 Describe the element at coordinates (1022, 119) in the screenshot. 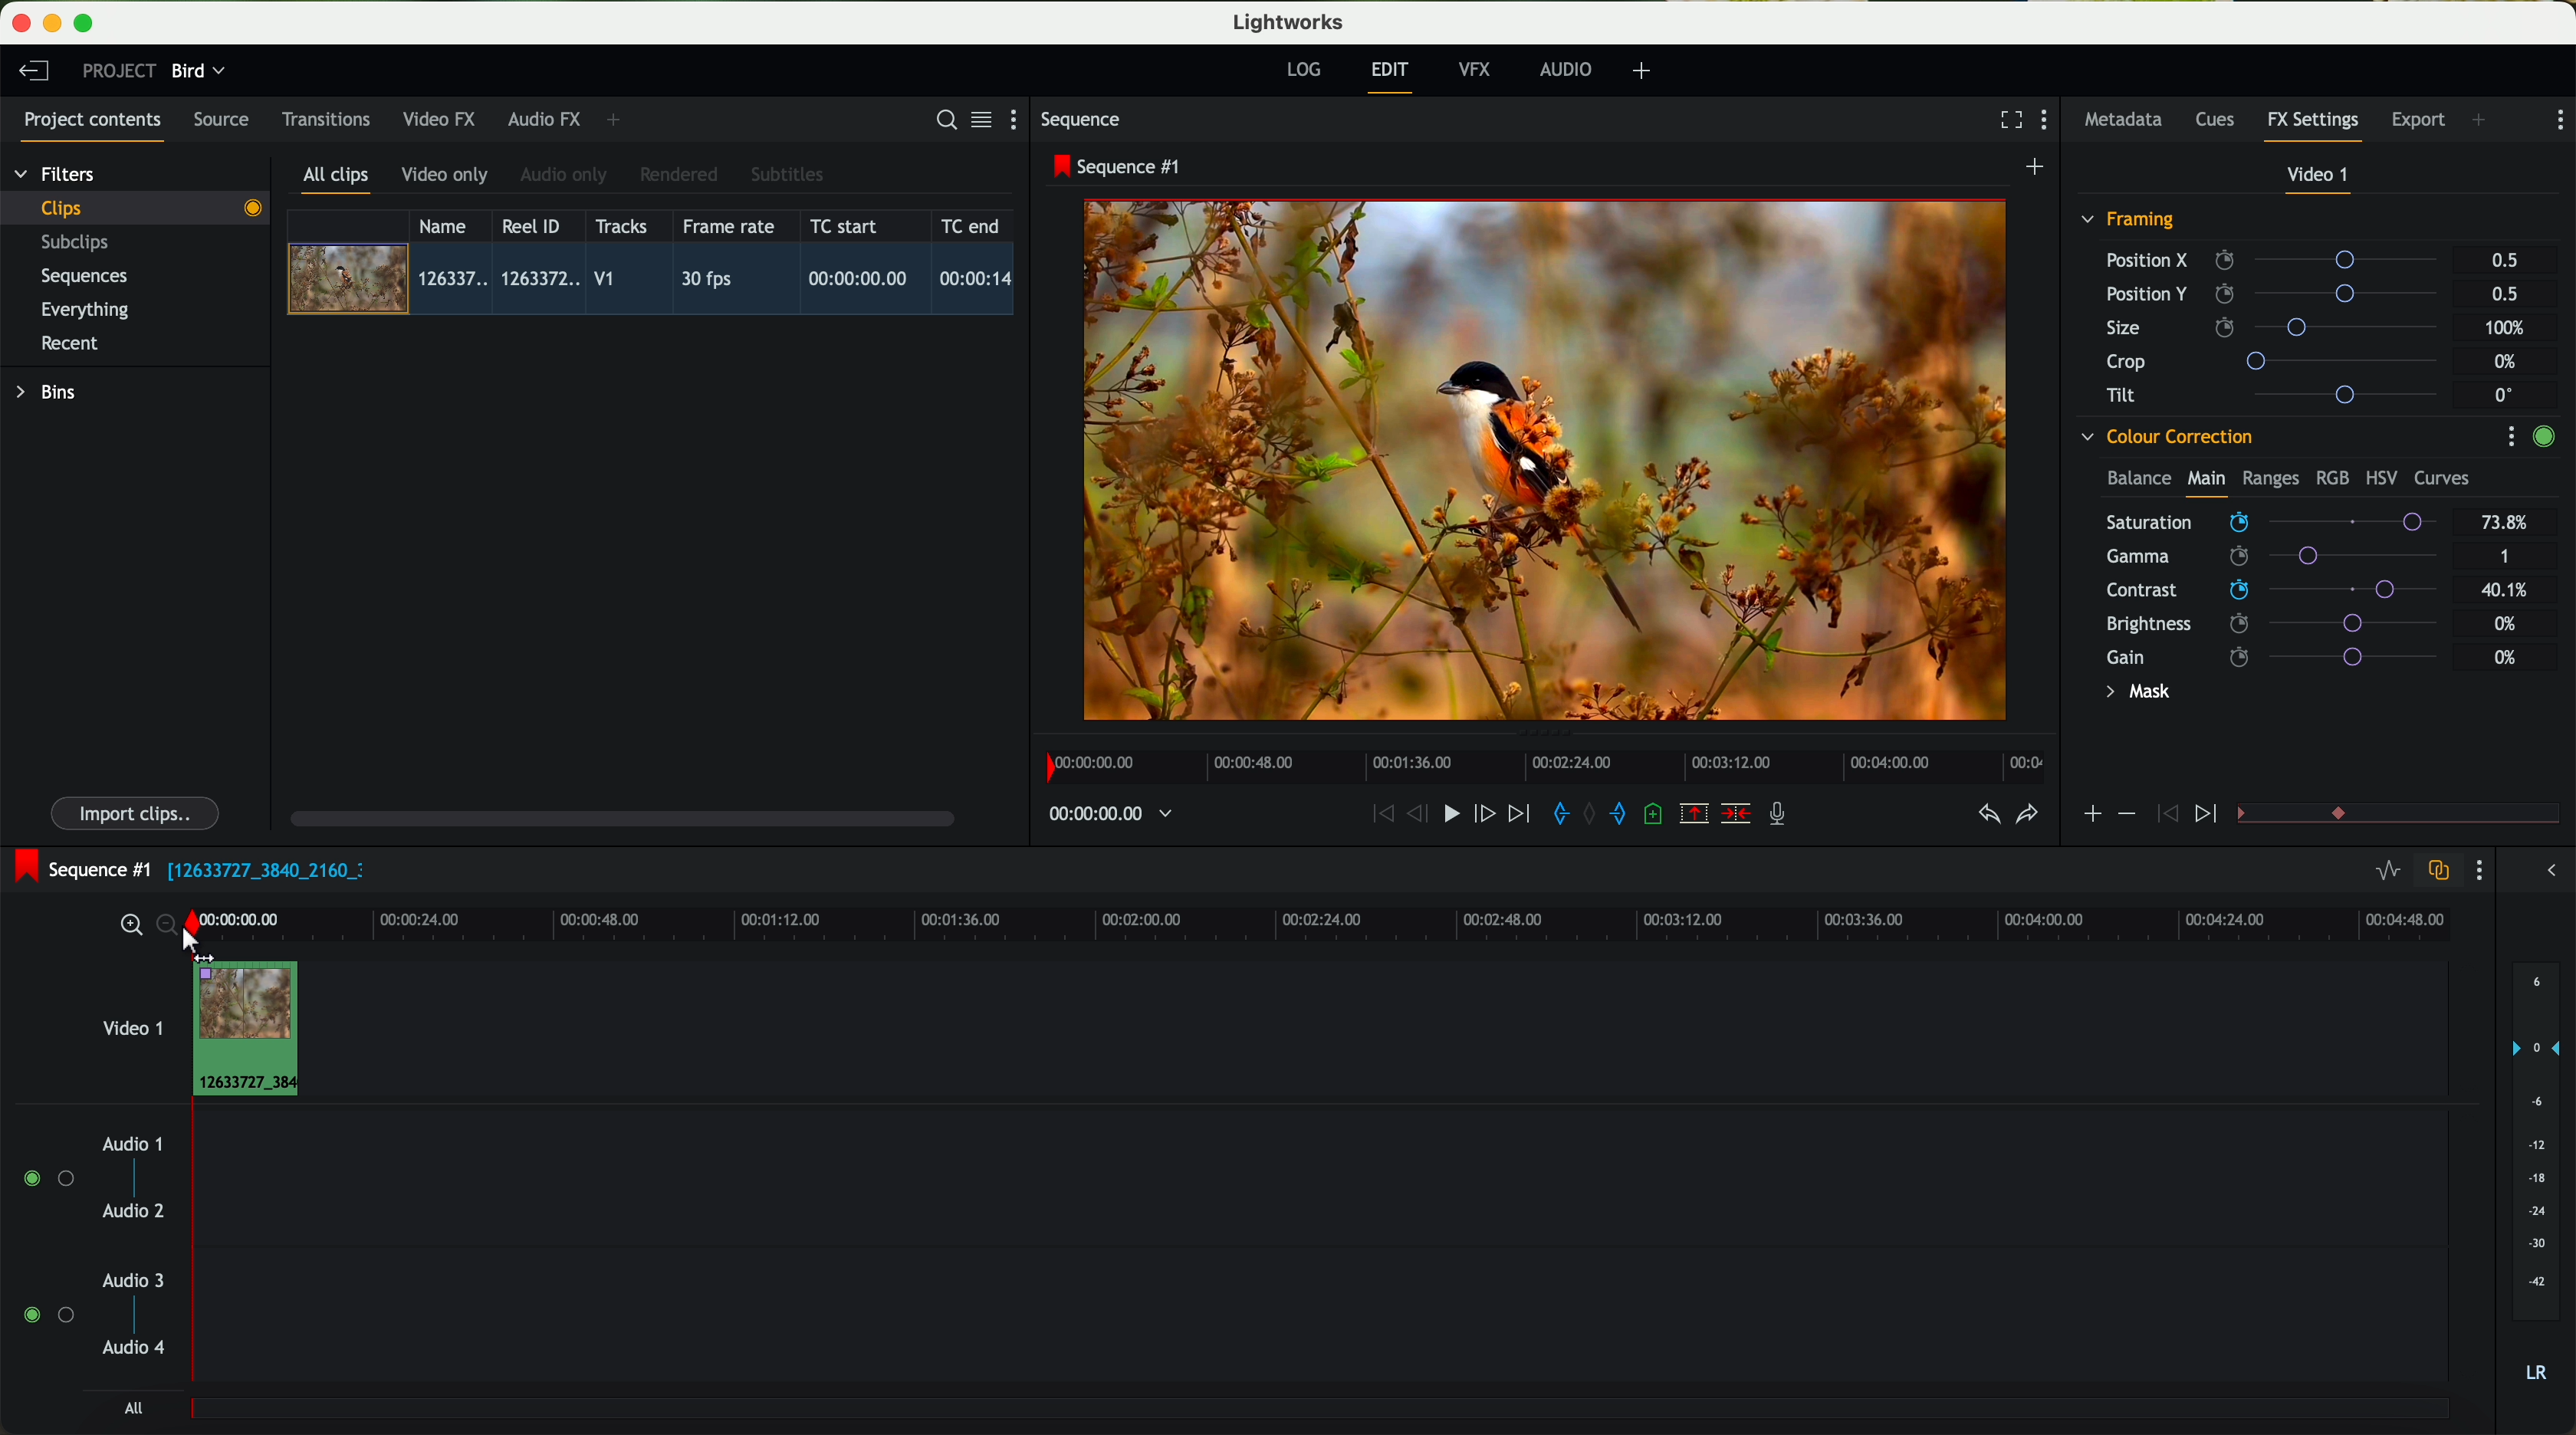

I see `show settings menu` at that location.